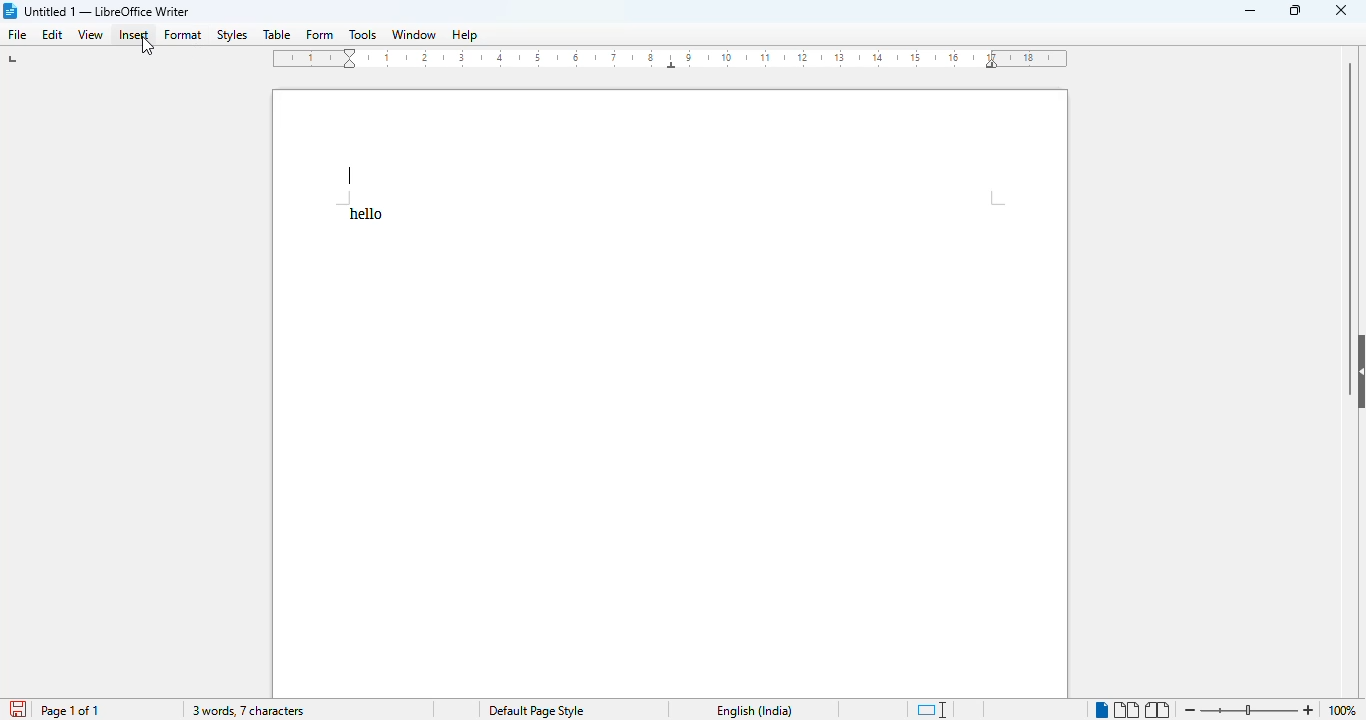 Image resolution: width=1366 pixels, height=720 pixels. Describe the element at coordinates (1310, 710) in the screenshot. I see `zoom in` at that location.